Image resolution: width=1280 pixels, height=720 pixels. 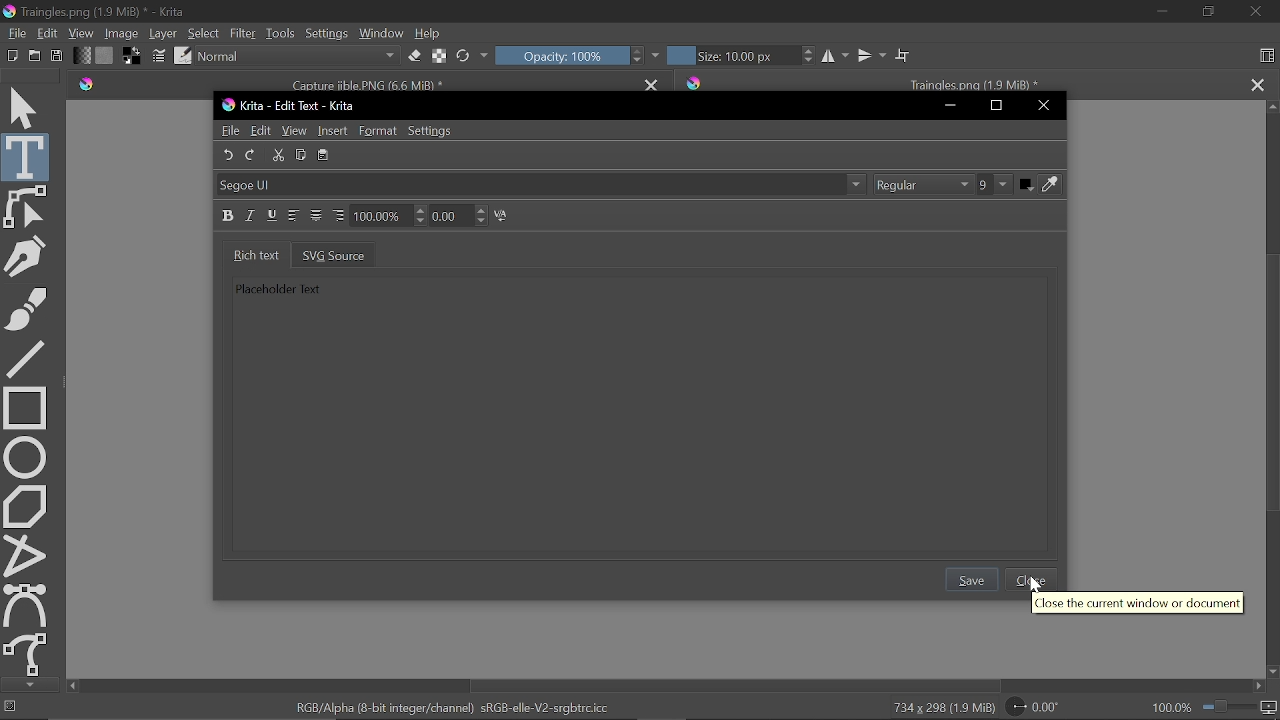 I want to click on Wrap around mode, so click(x=905, y=57).